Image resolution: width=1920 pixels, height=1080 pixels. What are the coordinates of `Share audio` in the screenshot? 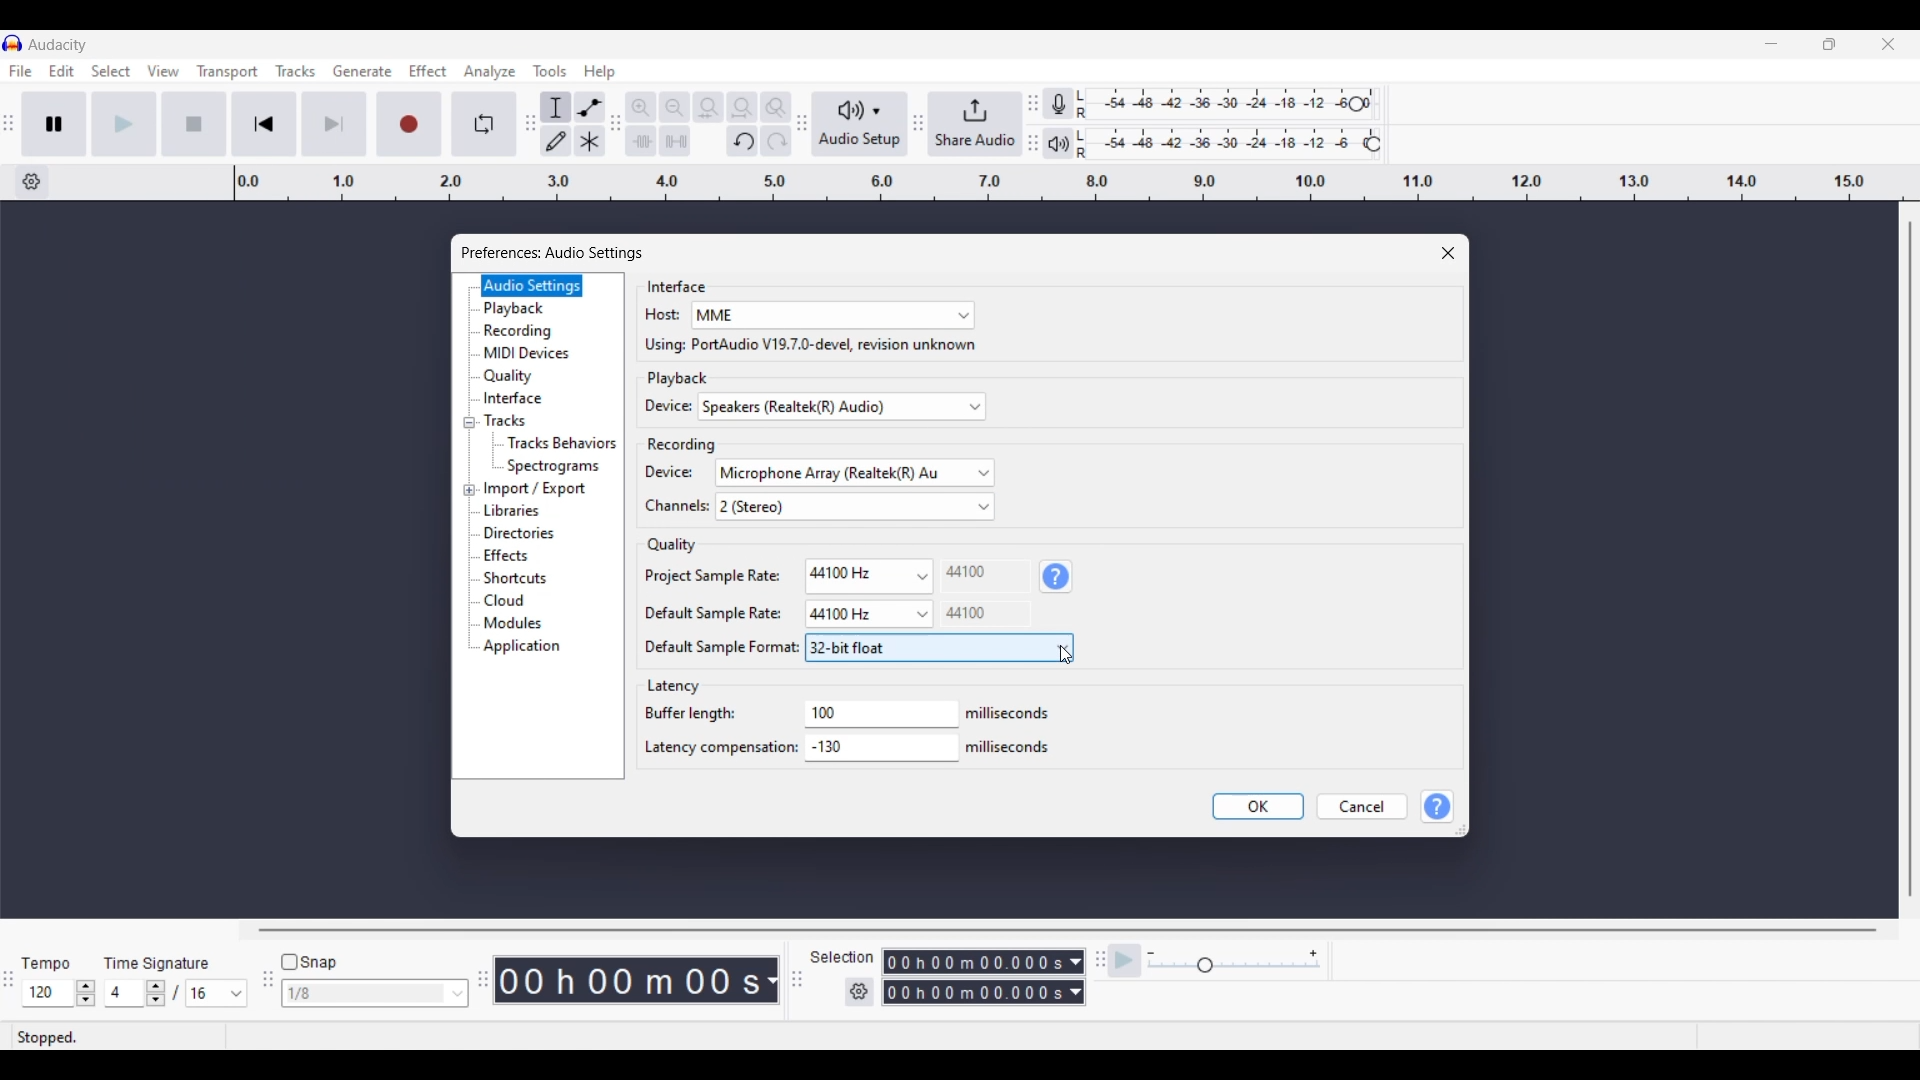 It's located at (975, 124).